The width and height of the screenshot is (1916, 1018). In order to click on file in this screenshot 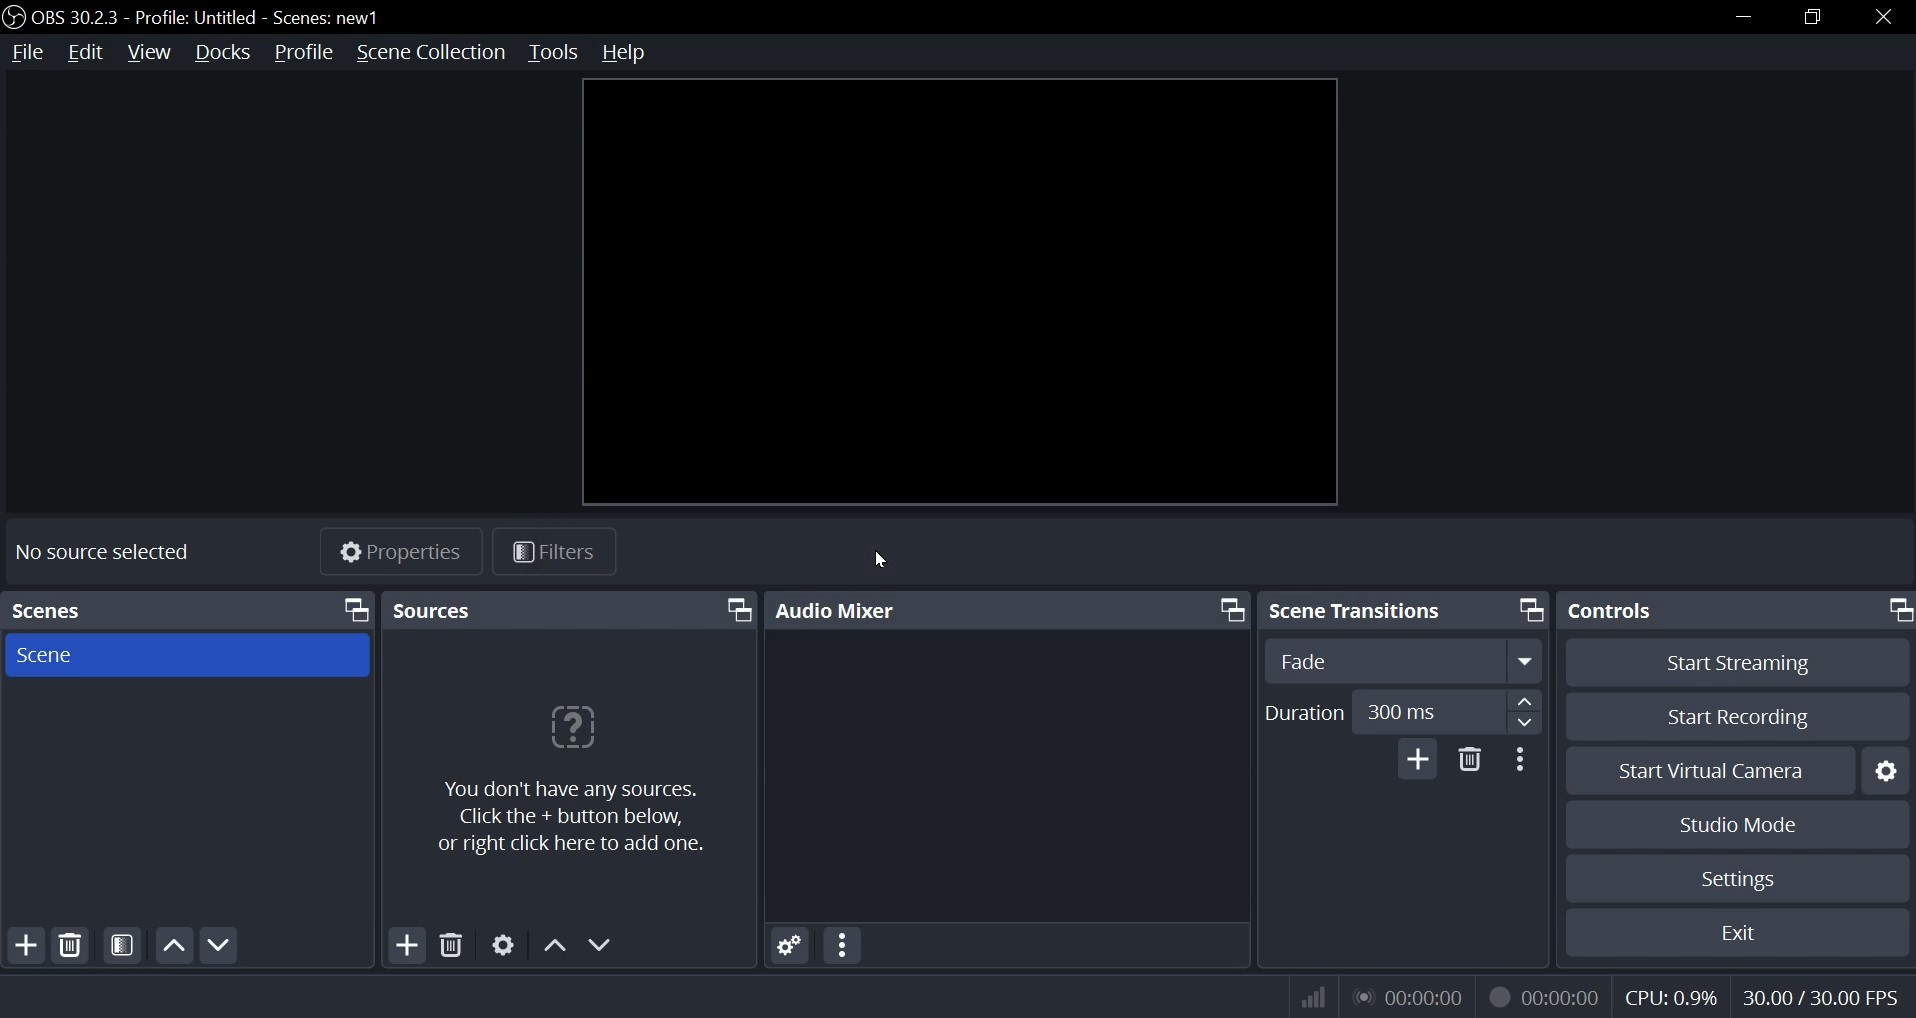, I will do `click(26, 53)`.